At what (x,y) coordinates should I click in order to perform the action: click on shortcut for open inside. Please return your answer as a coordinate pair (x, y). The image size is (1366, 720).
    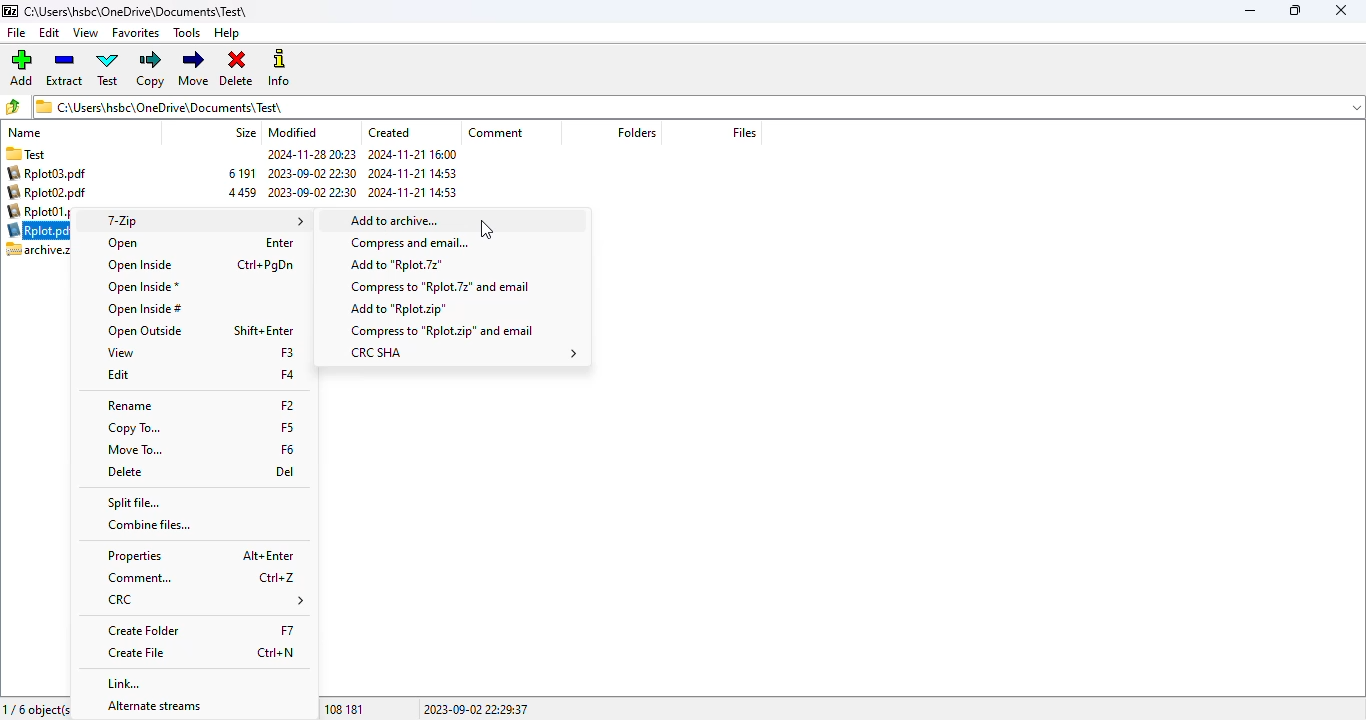
    Looking at the image, I should click on (266, 265).